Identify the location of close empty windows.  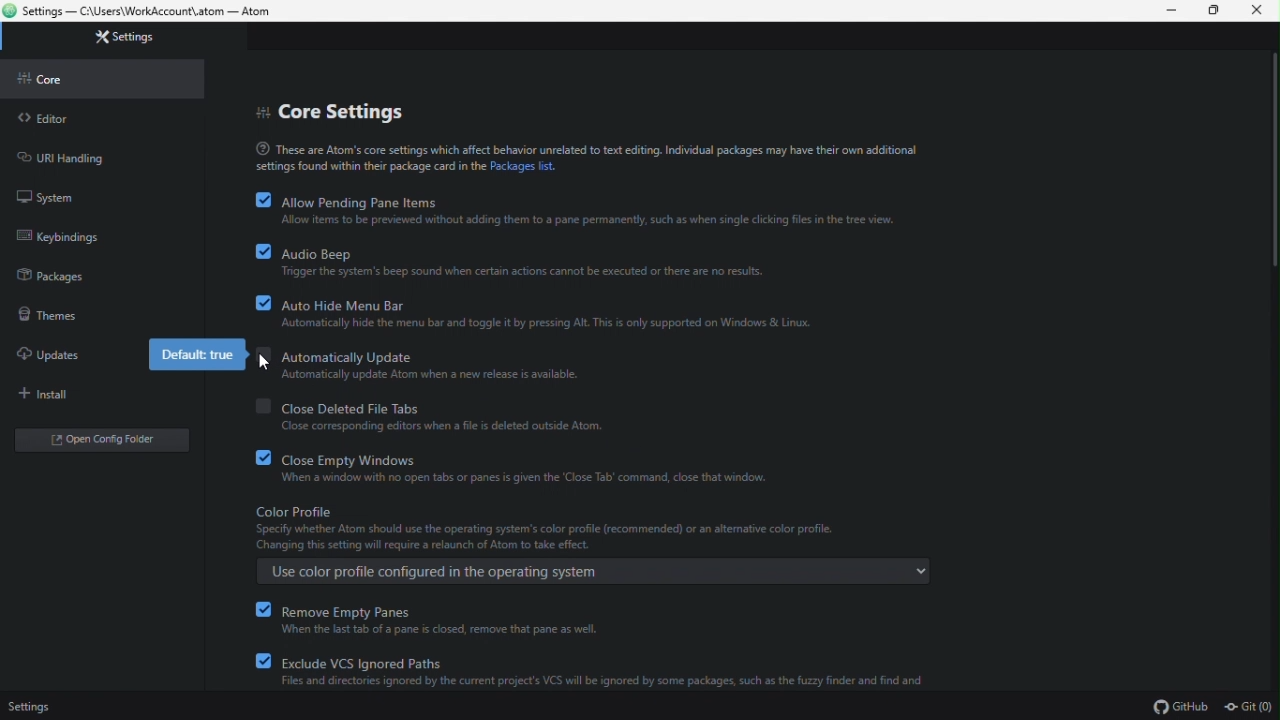
(520, 464).